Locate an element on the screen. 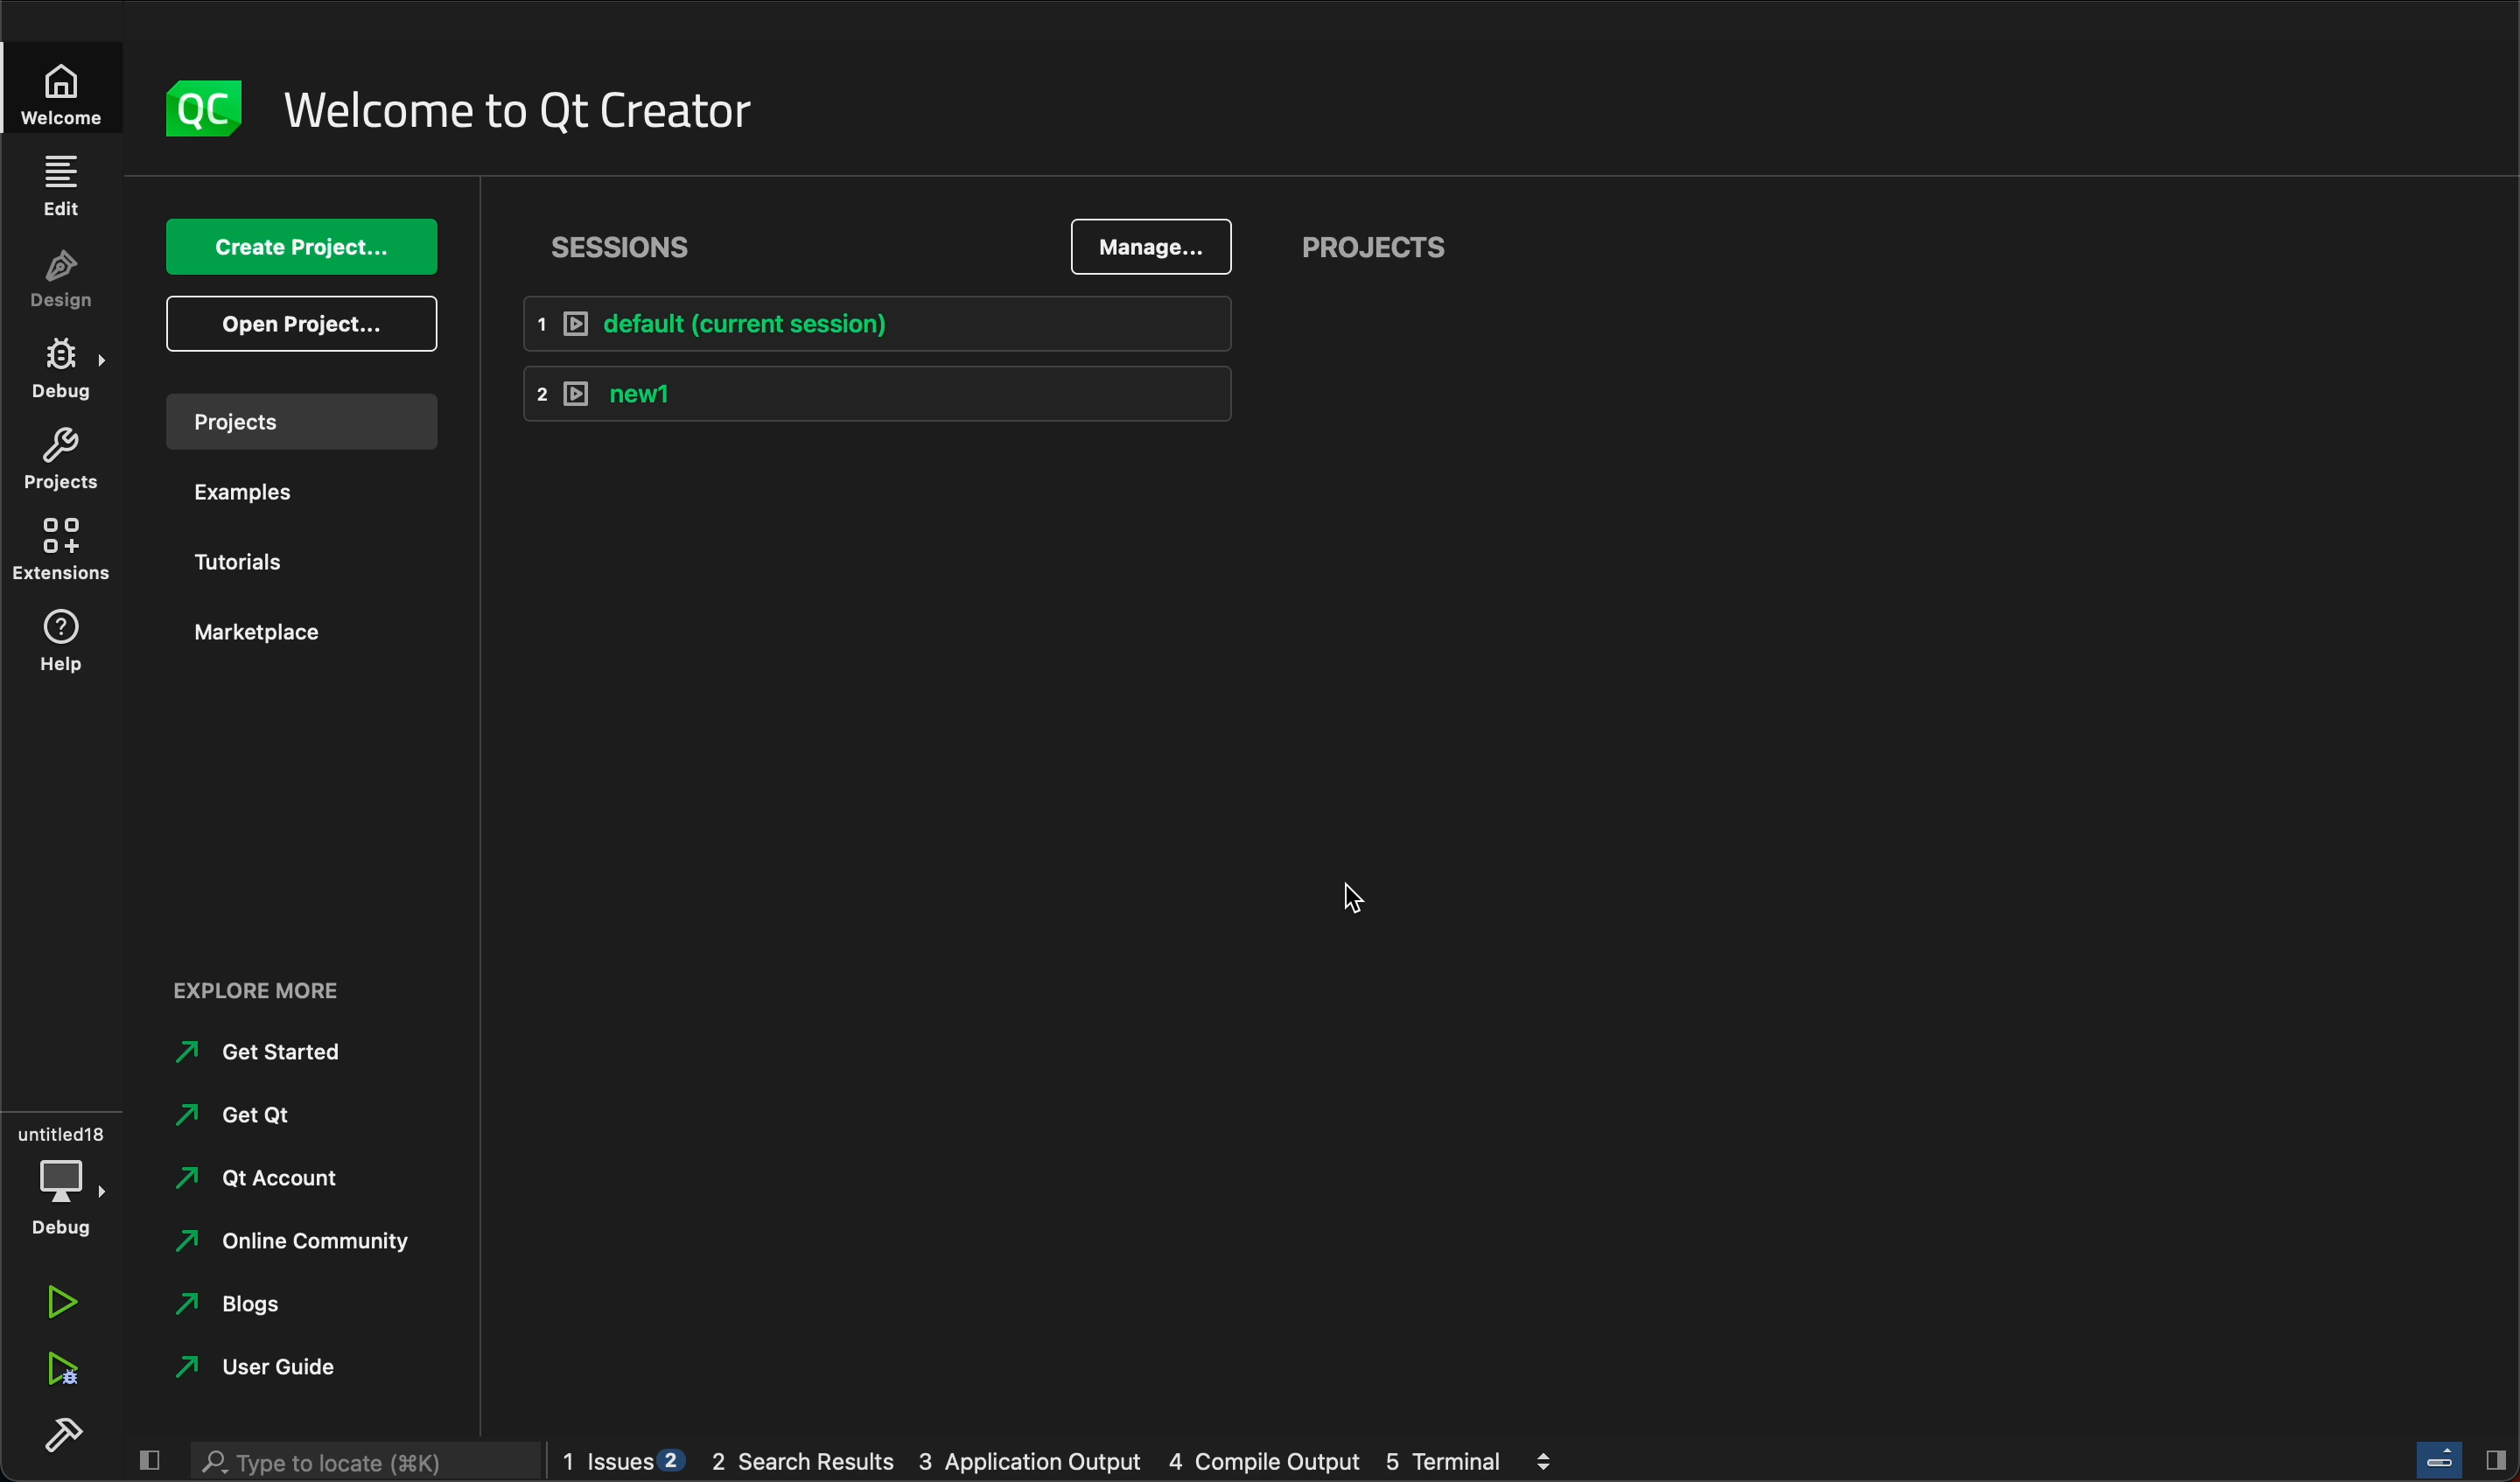  examples is located at coordinates (254, 493).